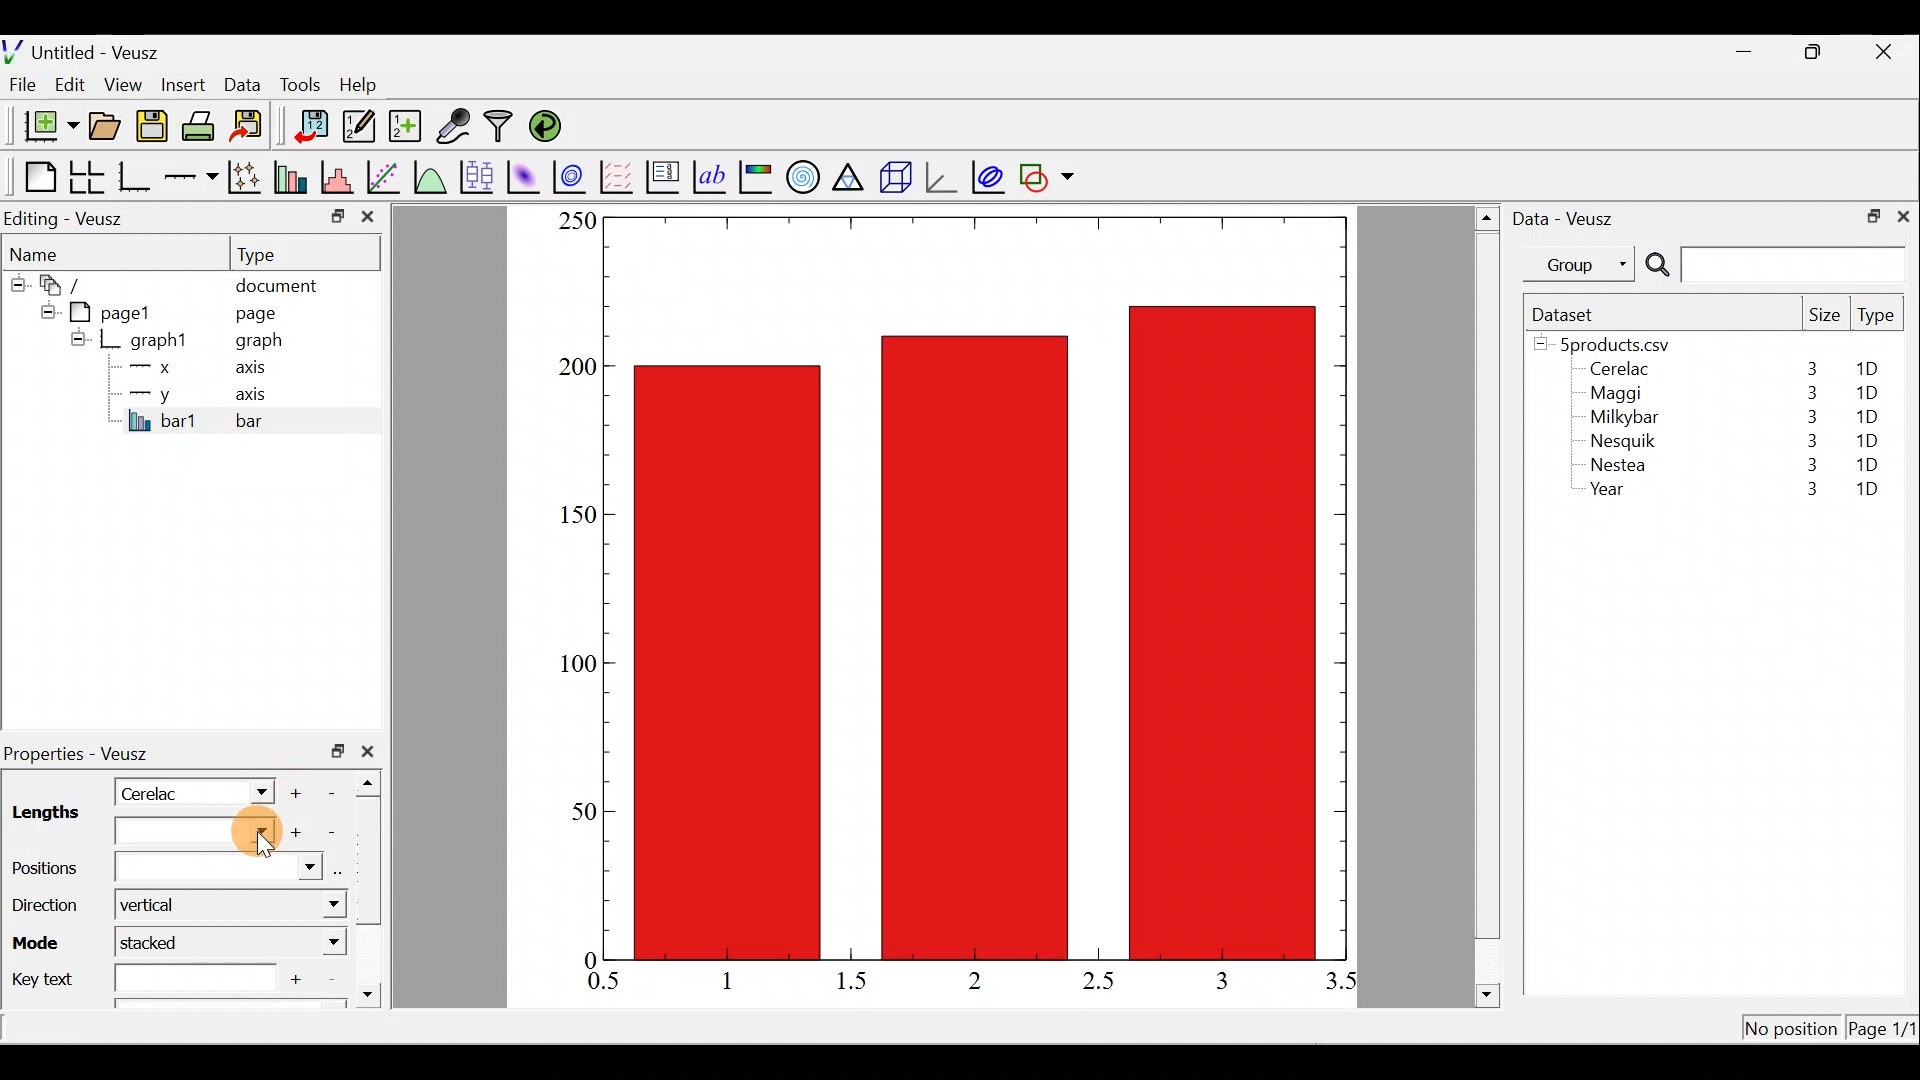 The height and width of the screenshot is (1080, 1920). What do you see at coordinates (119, 310) in the screenshot?
I see `pagel` at bounding box center [119, 310].